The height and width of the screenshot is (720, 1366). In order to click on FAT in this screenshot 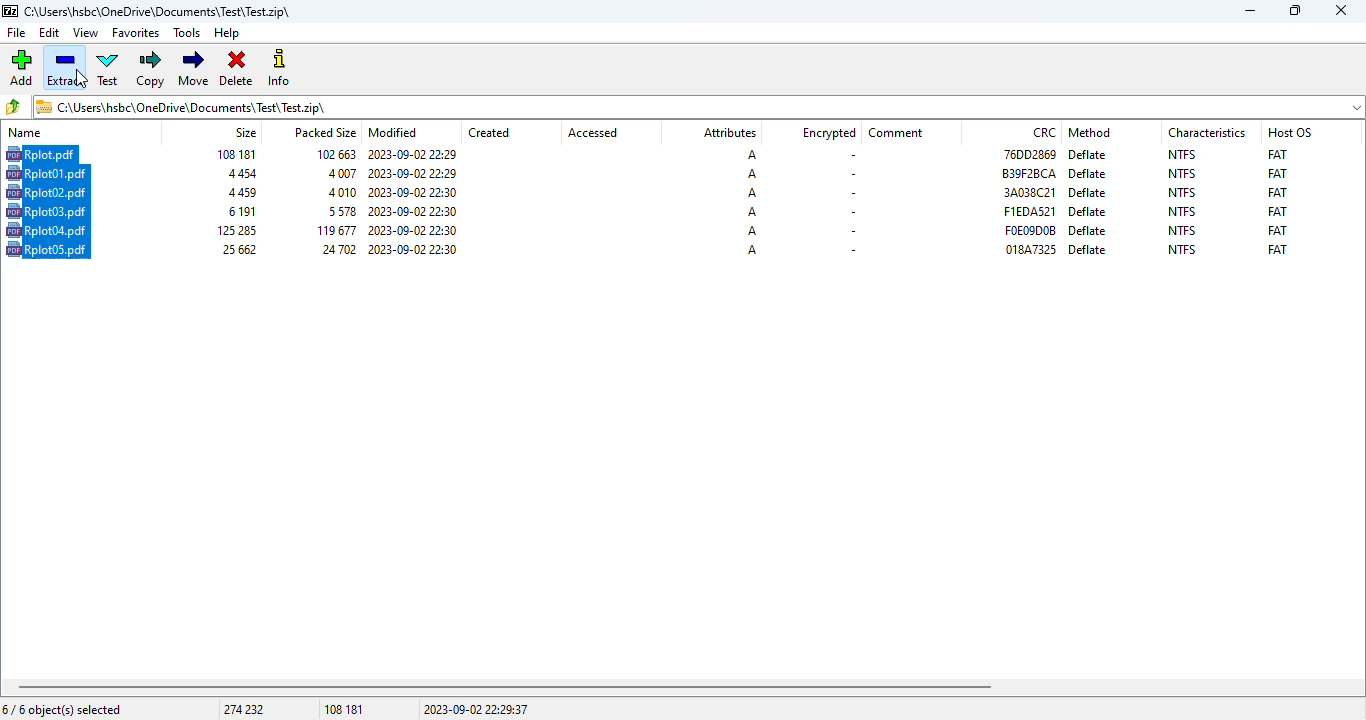, I will do `click(1277, 173)`.